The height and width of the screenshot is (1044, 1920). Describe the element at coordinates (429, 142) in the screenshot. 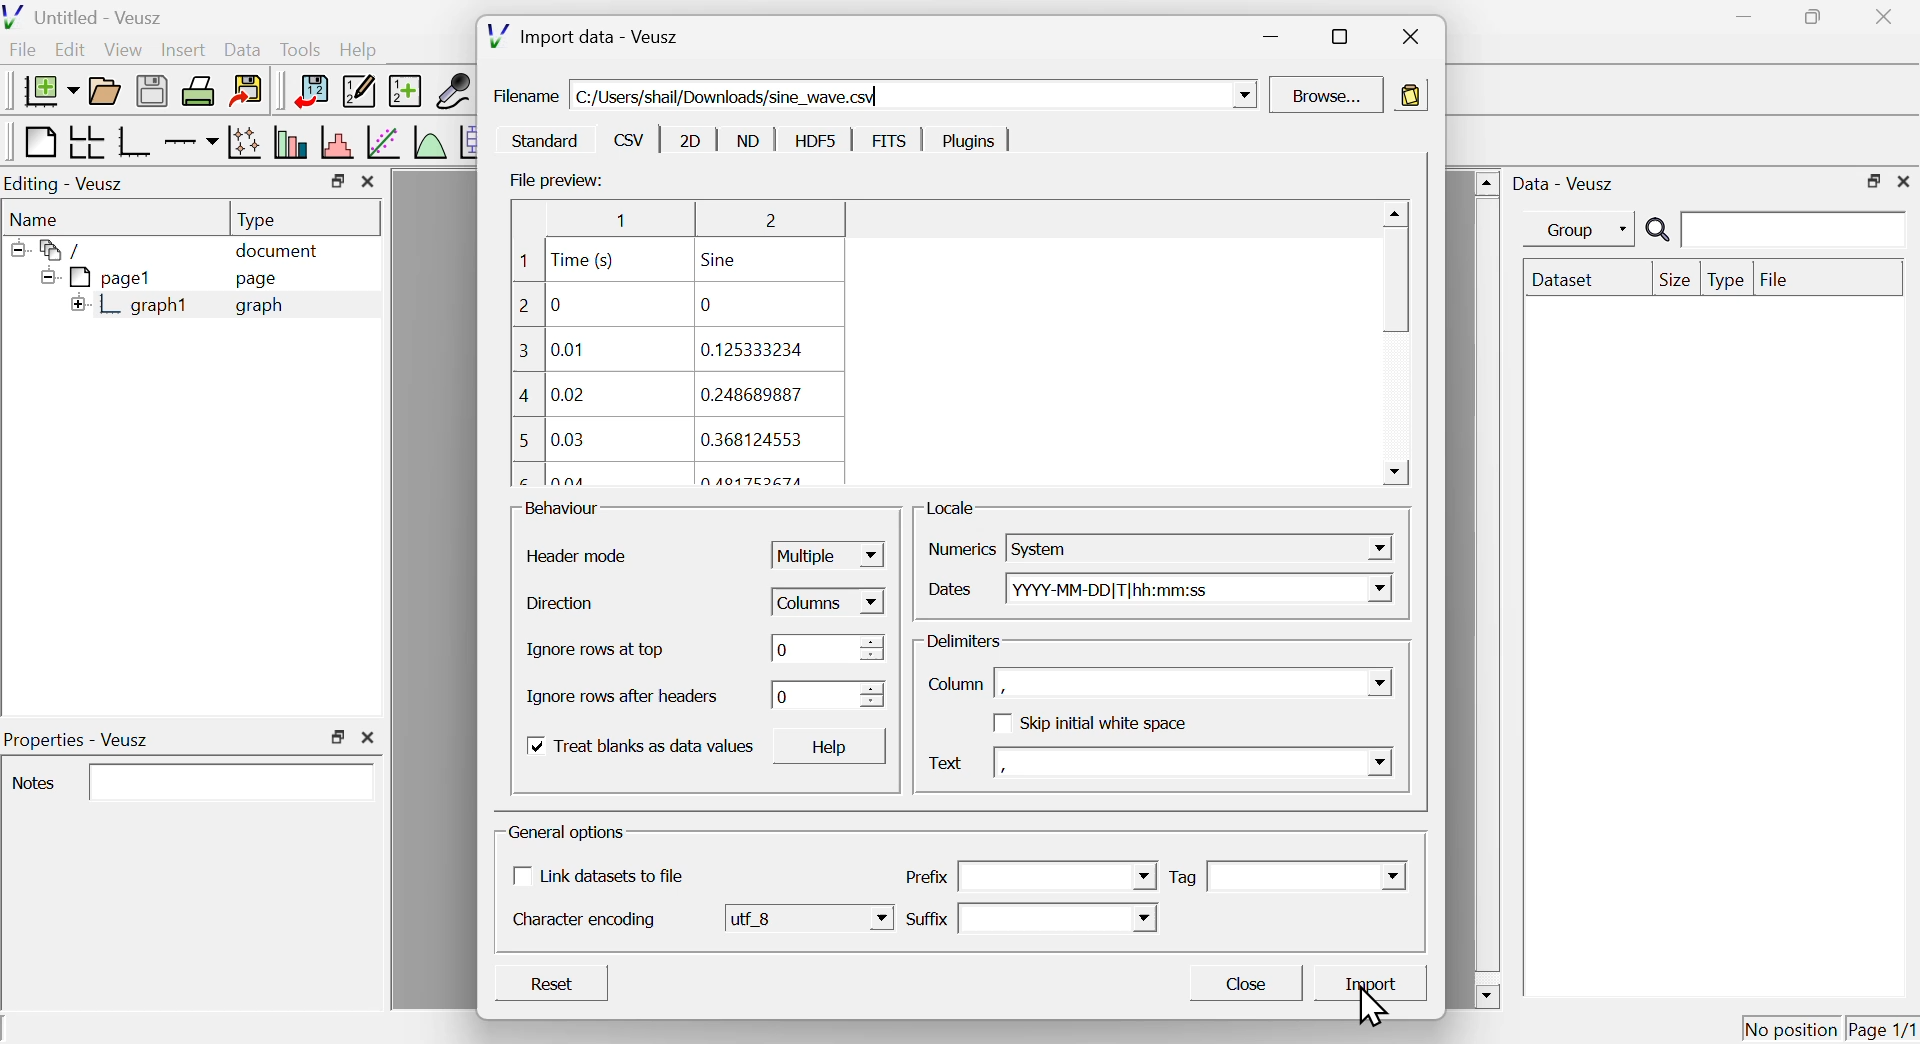

I see `plot a function` at that location.